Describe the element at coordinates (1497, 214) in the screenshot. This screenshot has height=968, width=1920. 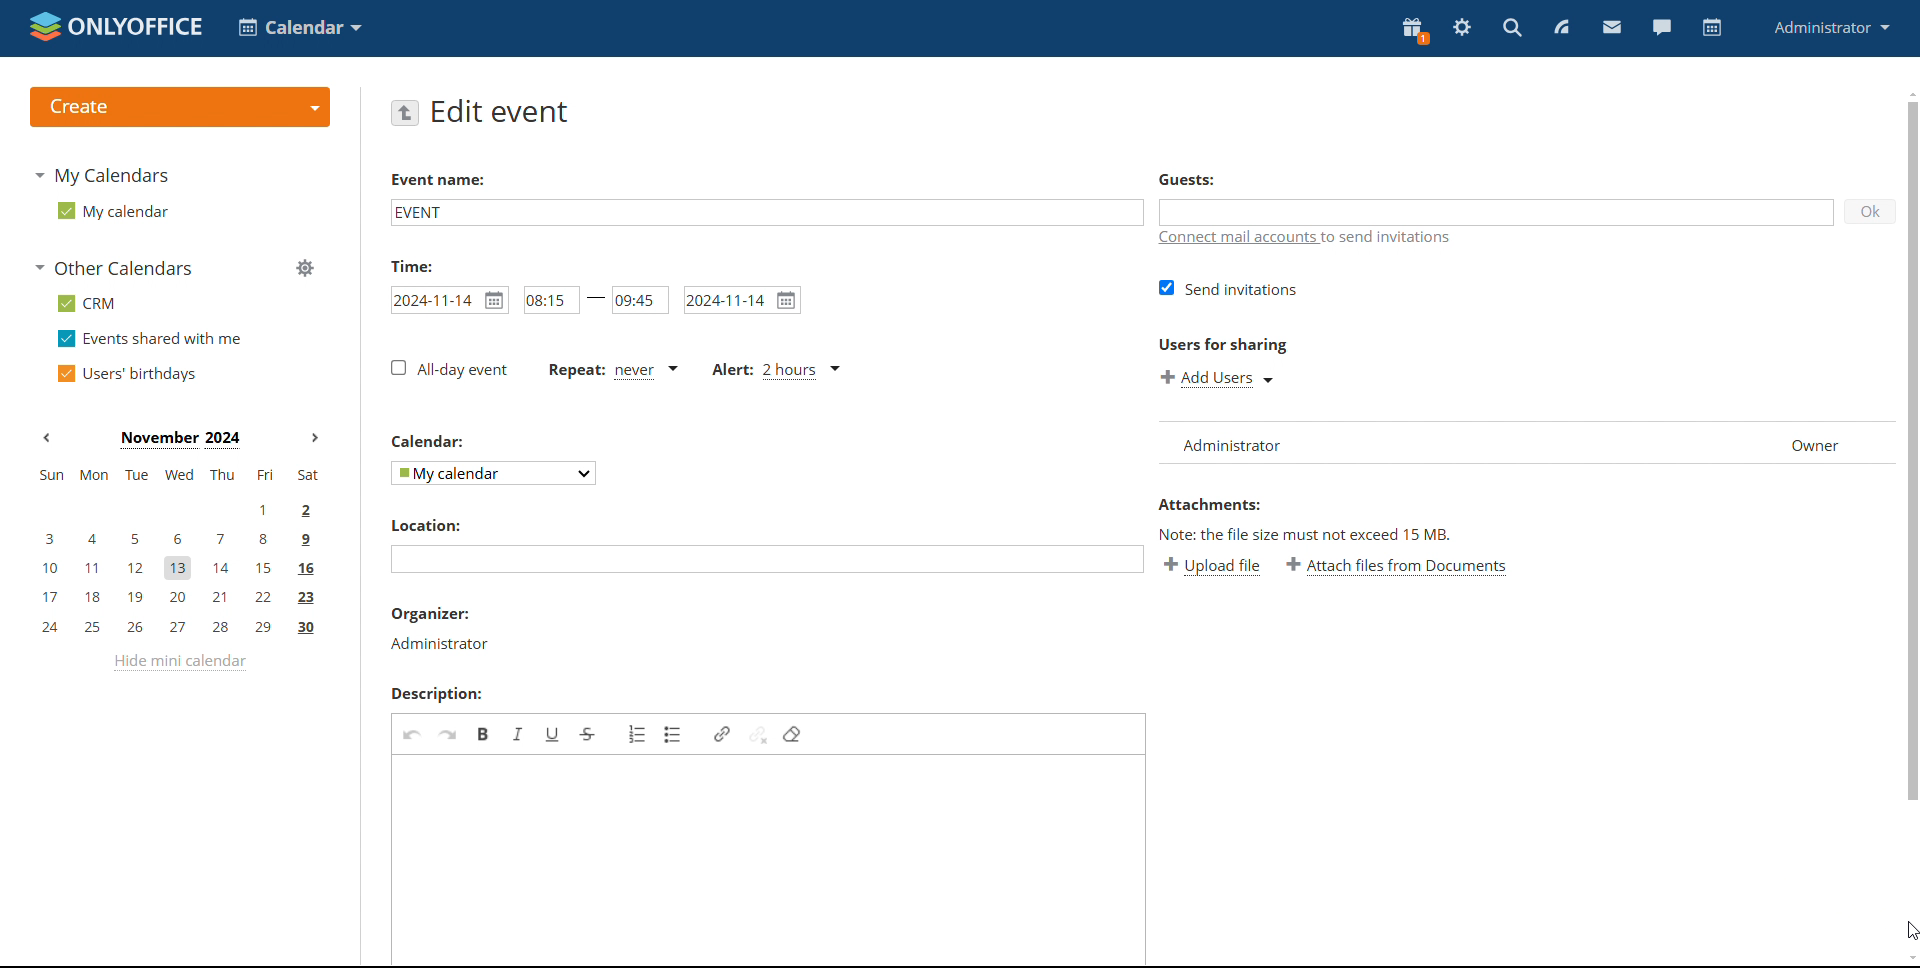
I see `add guests` at that location.